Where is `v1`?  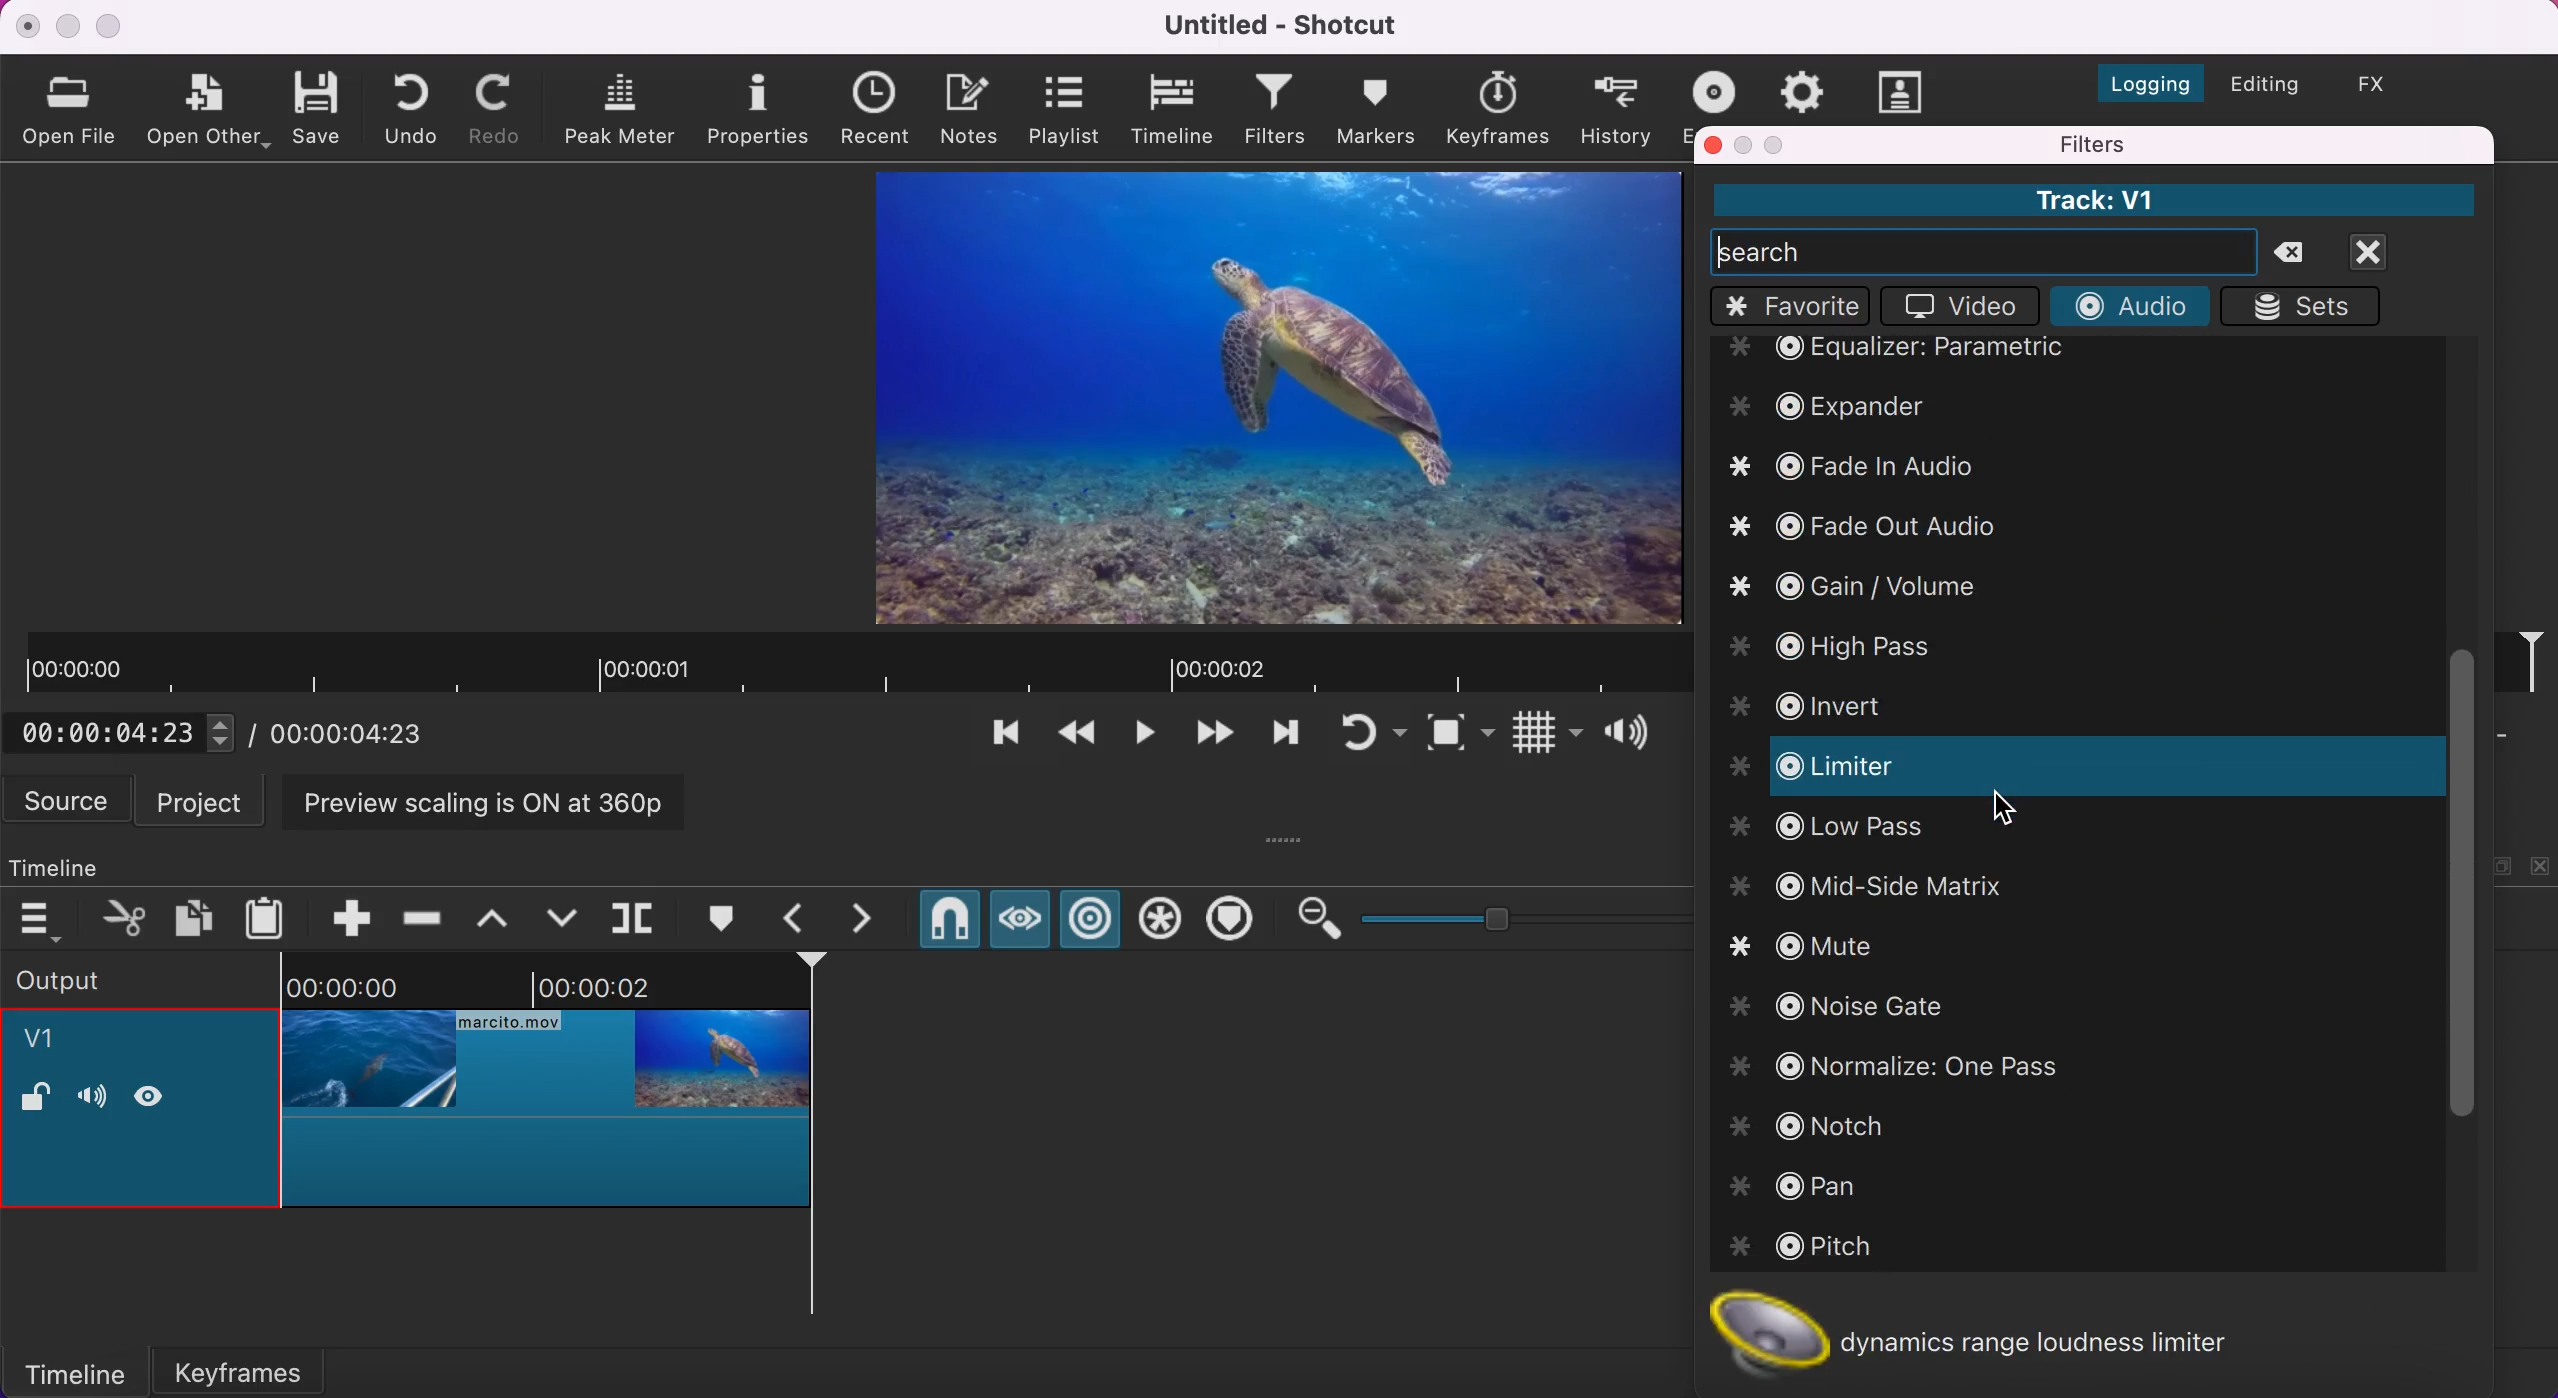
v1 is located at coordinates (51, 1042).